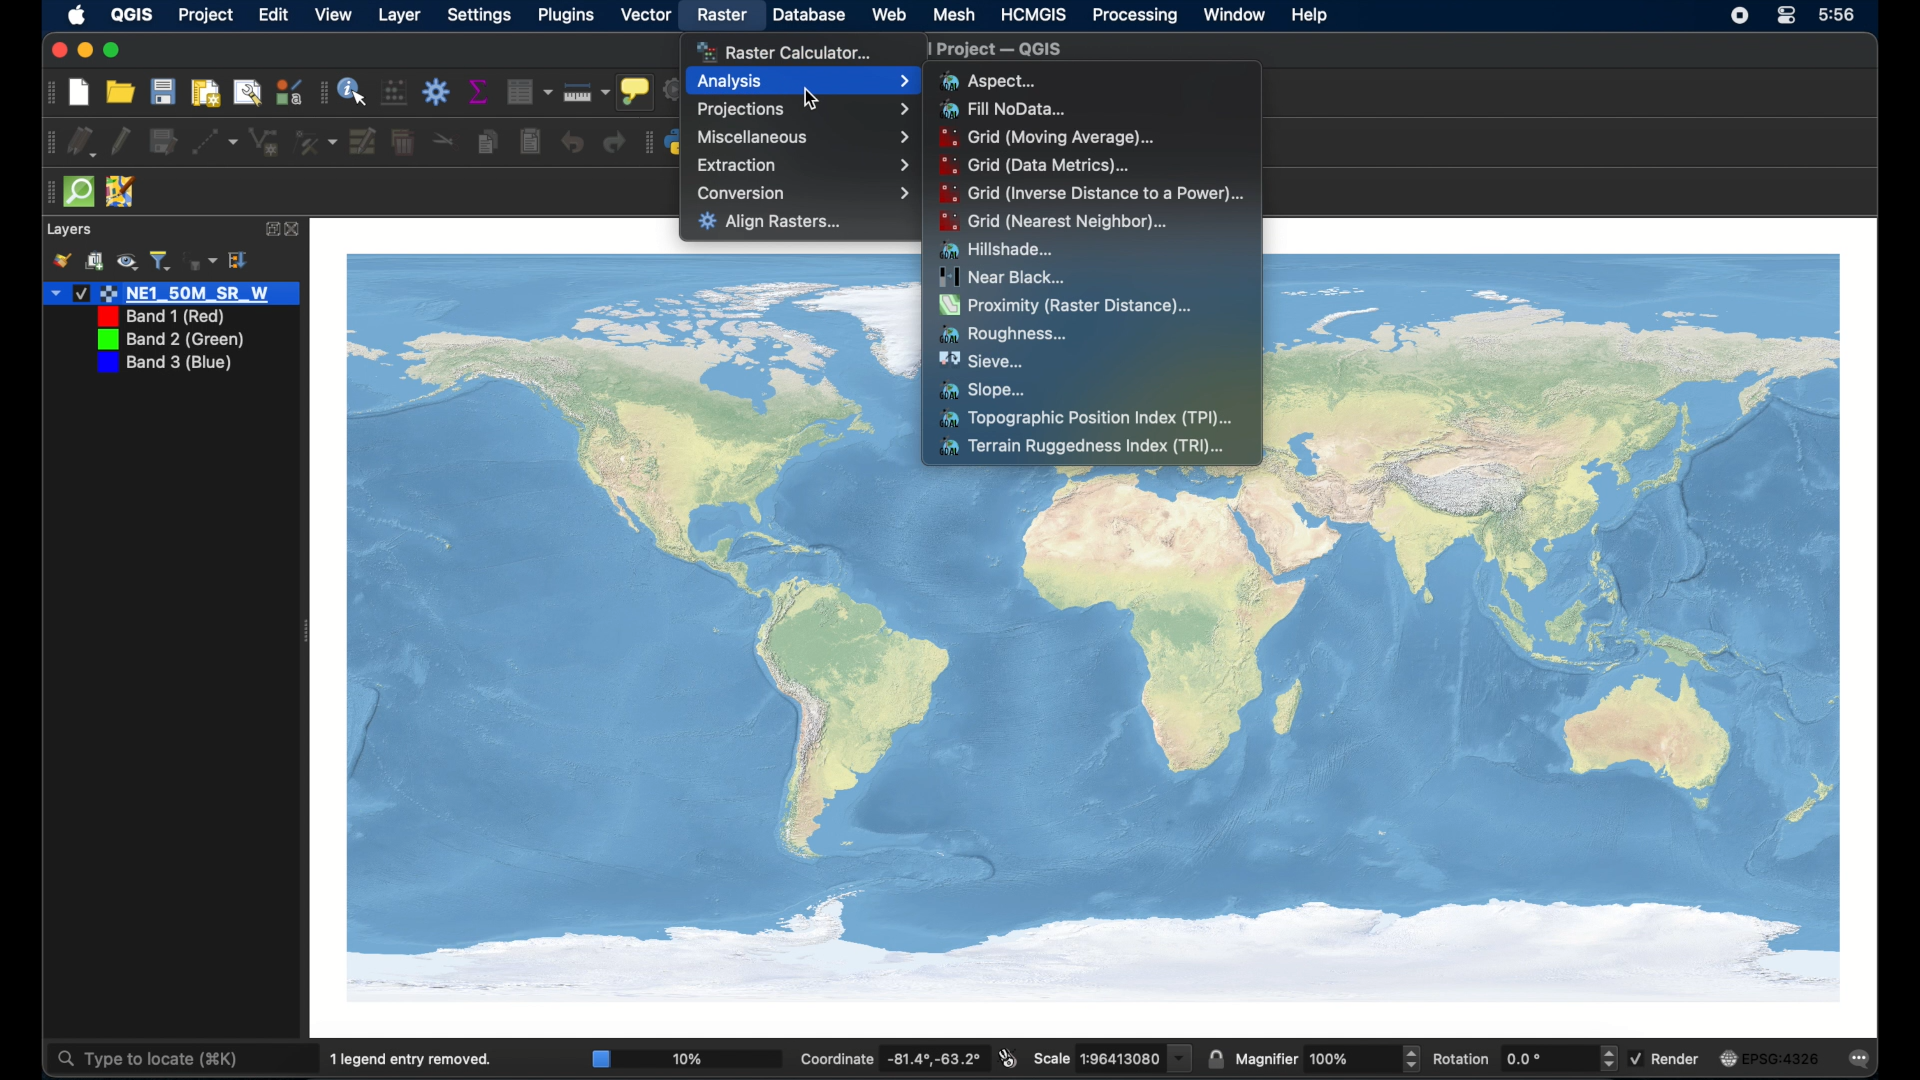  I want to click on cut, so click(445, 140).